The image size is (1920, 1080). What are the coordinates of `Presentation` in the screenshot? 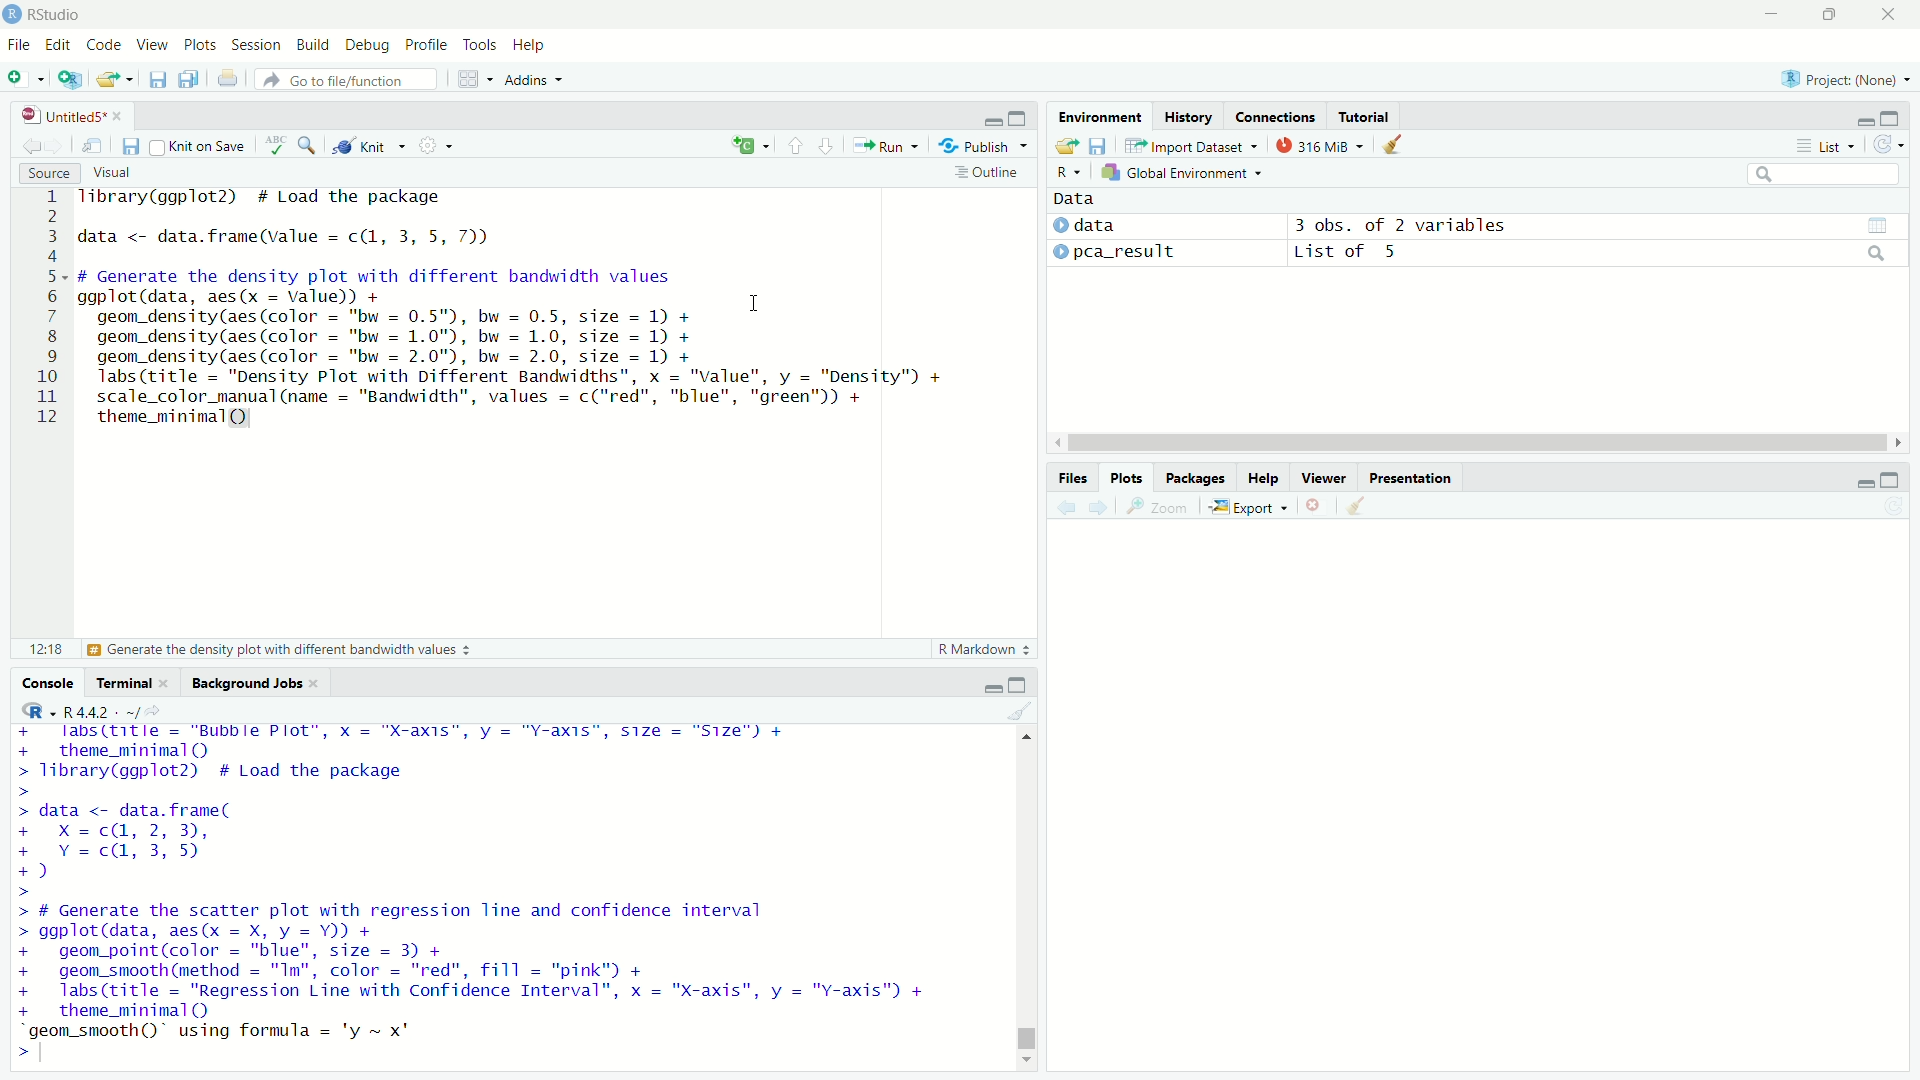 It's located at (1410, 478).